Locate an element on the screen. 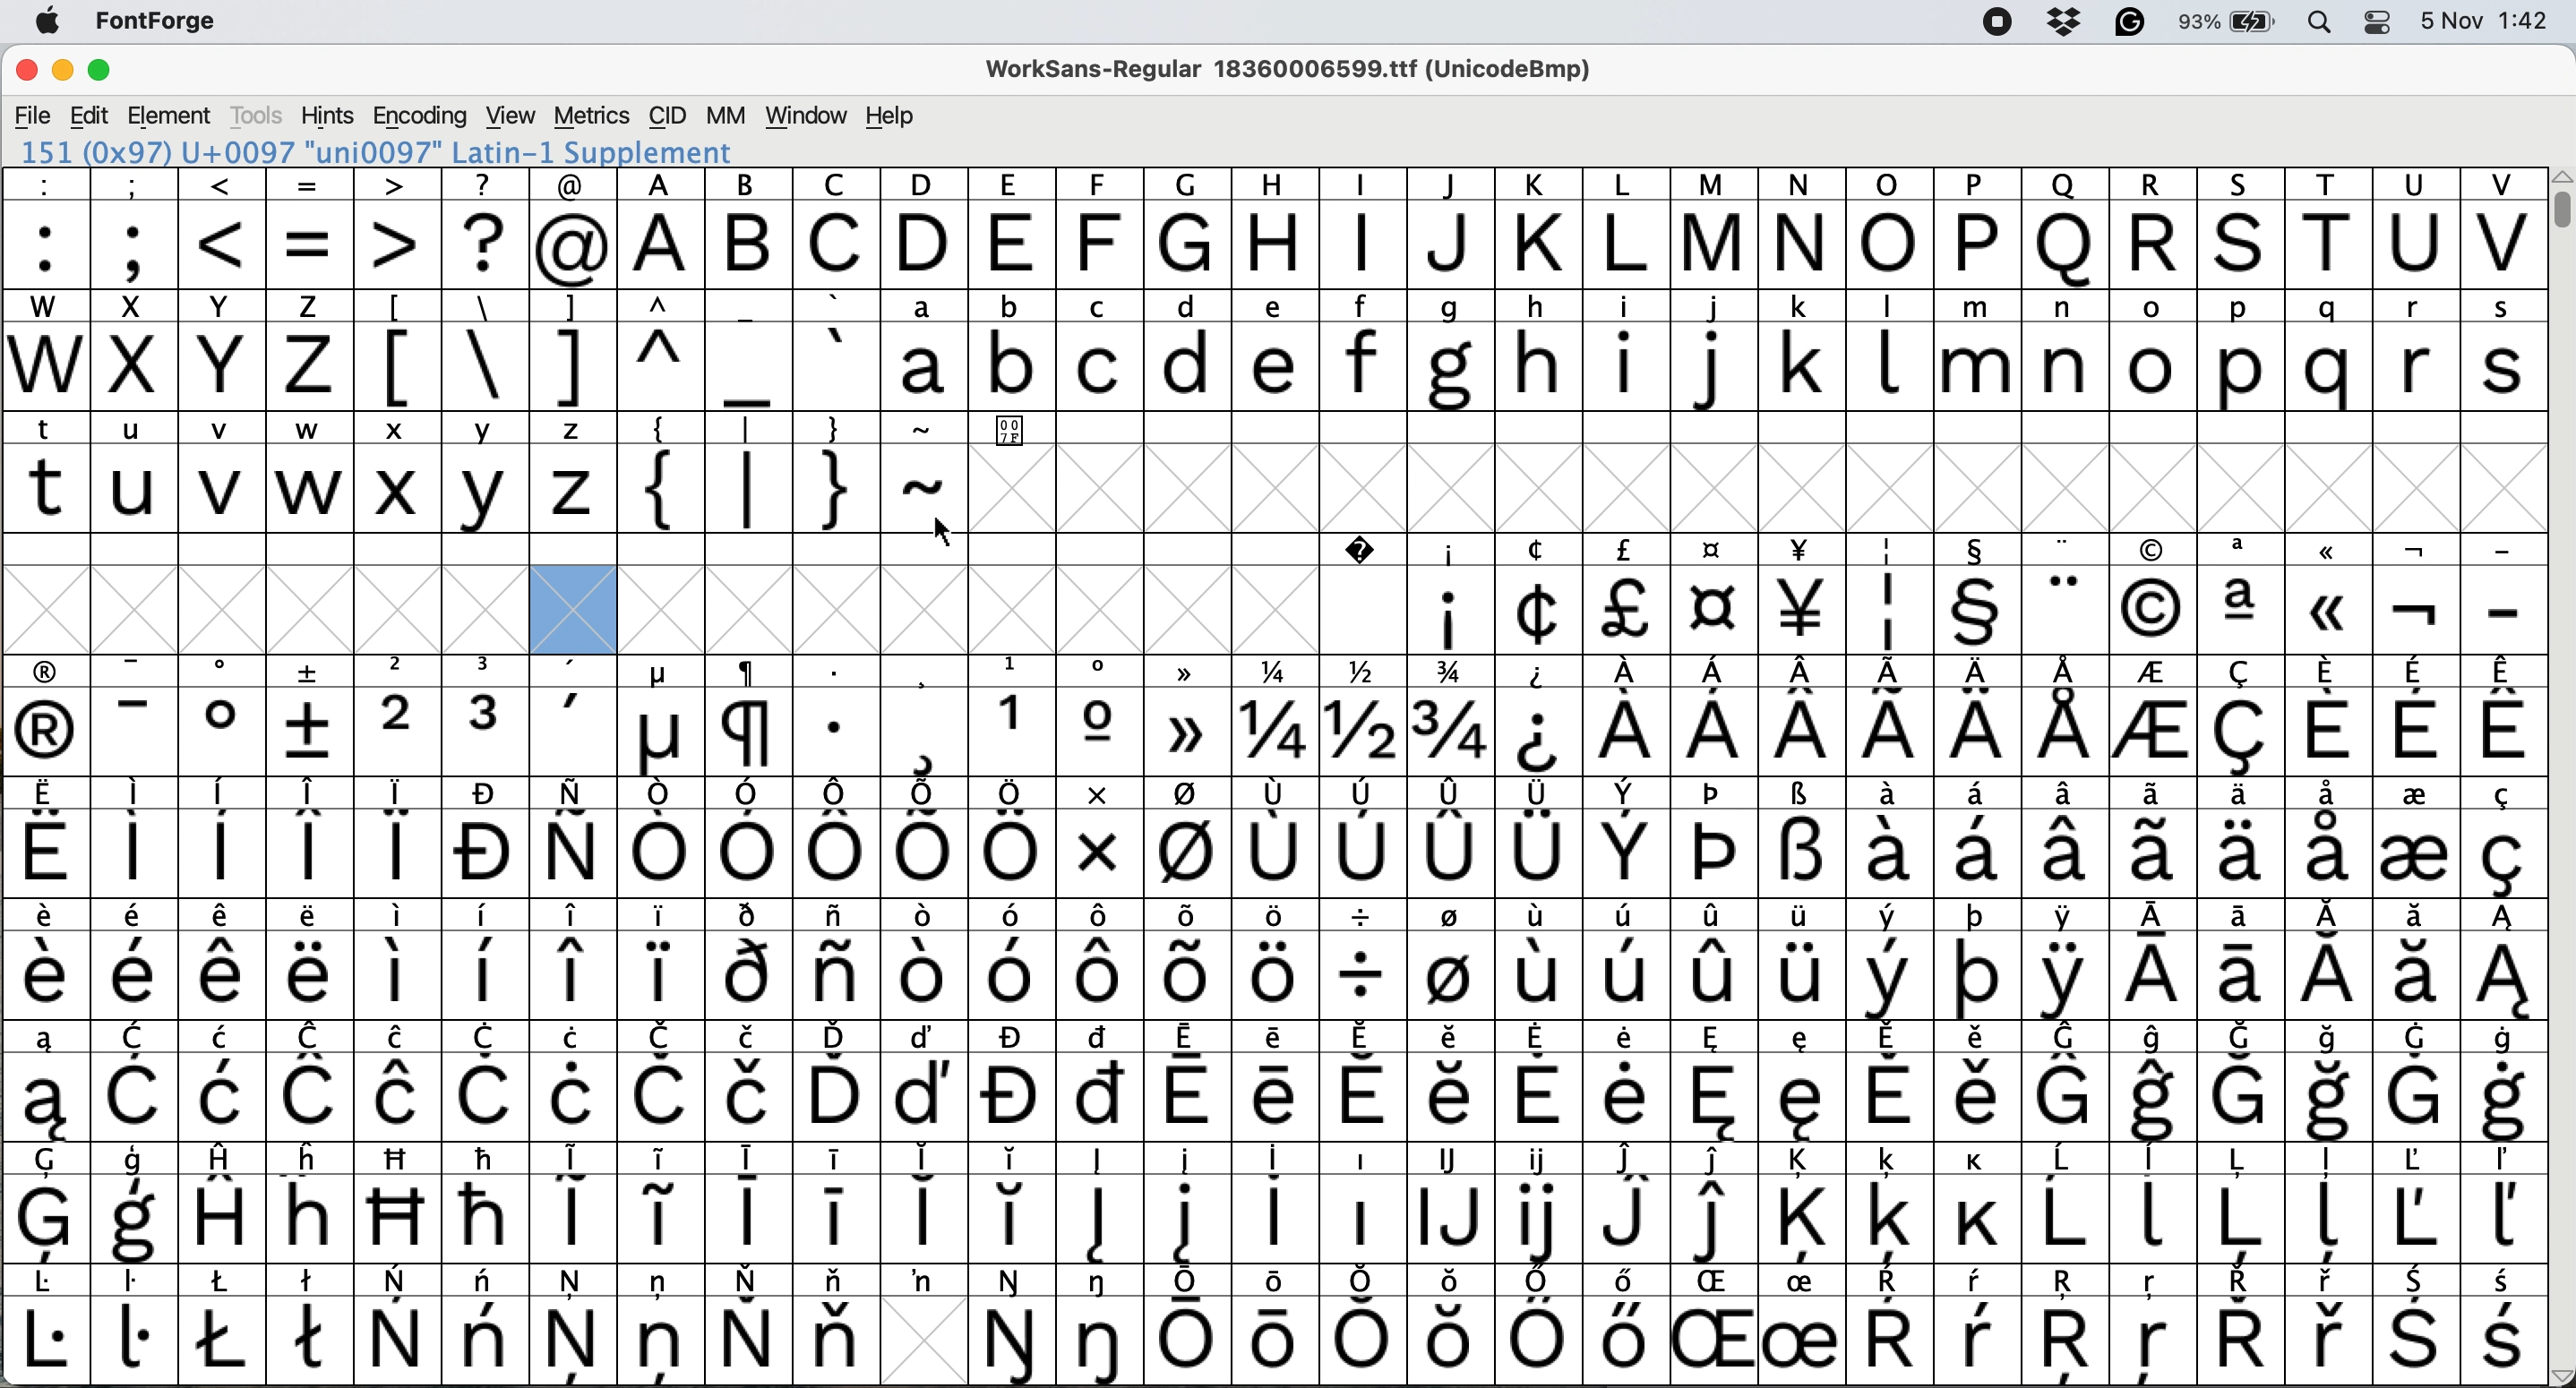 The width and height of the screenshot is (2576, 1388). ` is located at coordinates (836, 351).